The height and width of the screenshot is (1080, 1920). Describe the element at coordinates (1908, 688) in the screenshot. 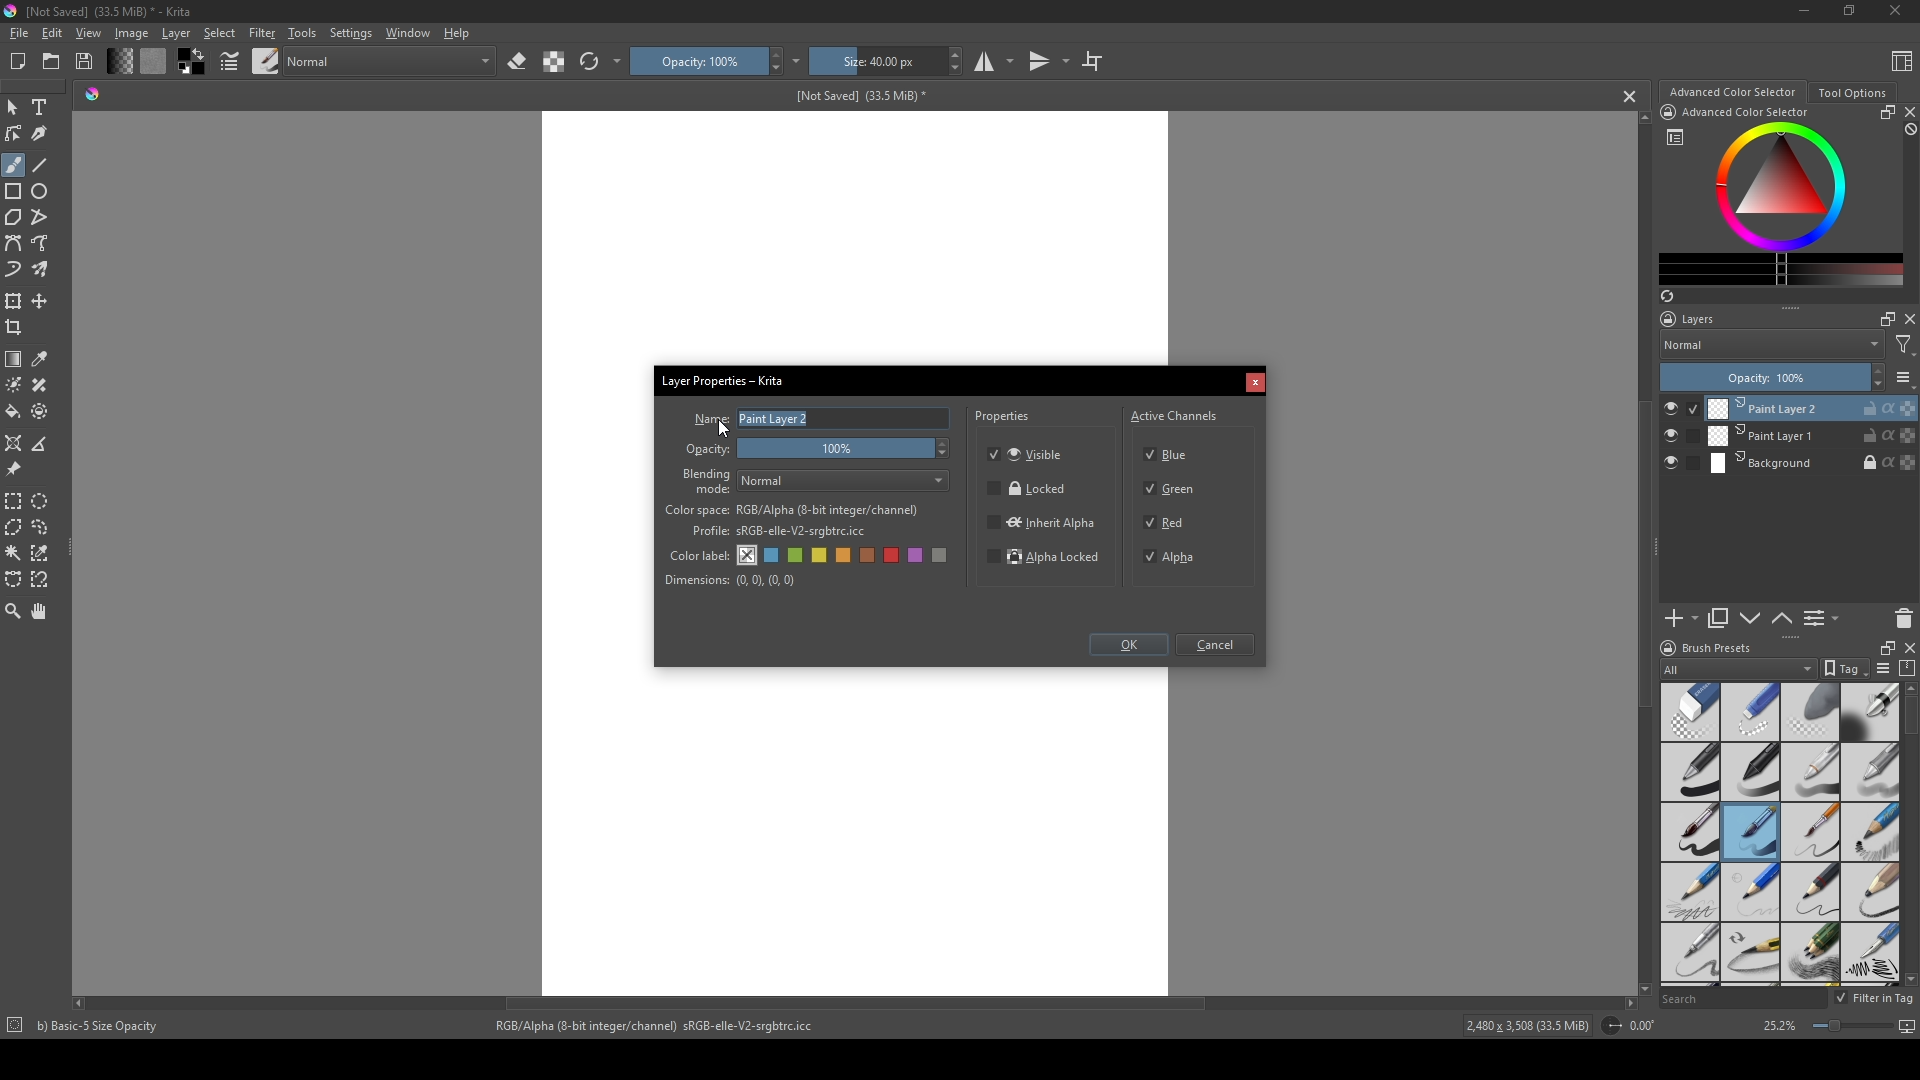

I see `scroll up` at that location.